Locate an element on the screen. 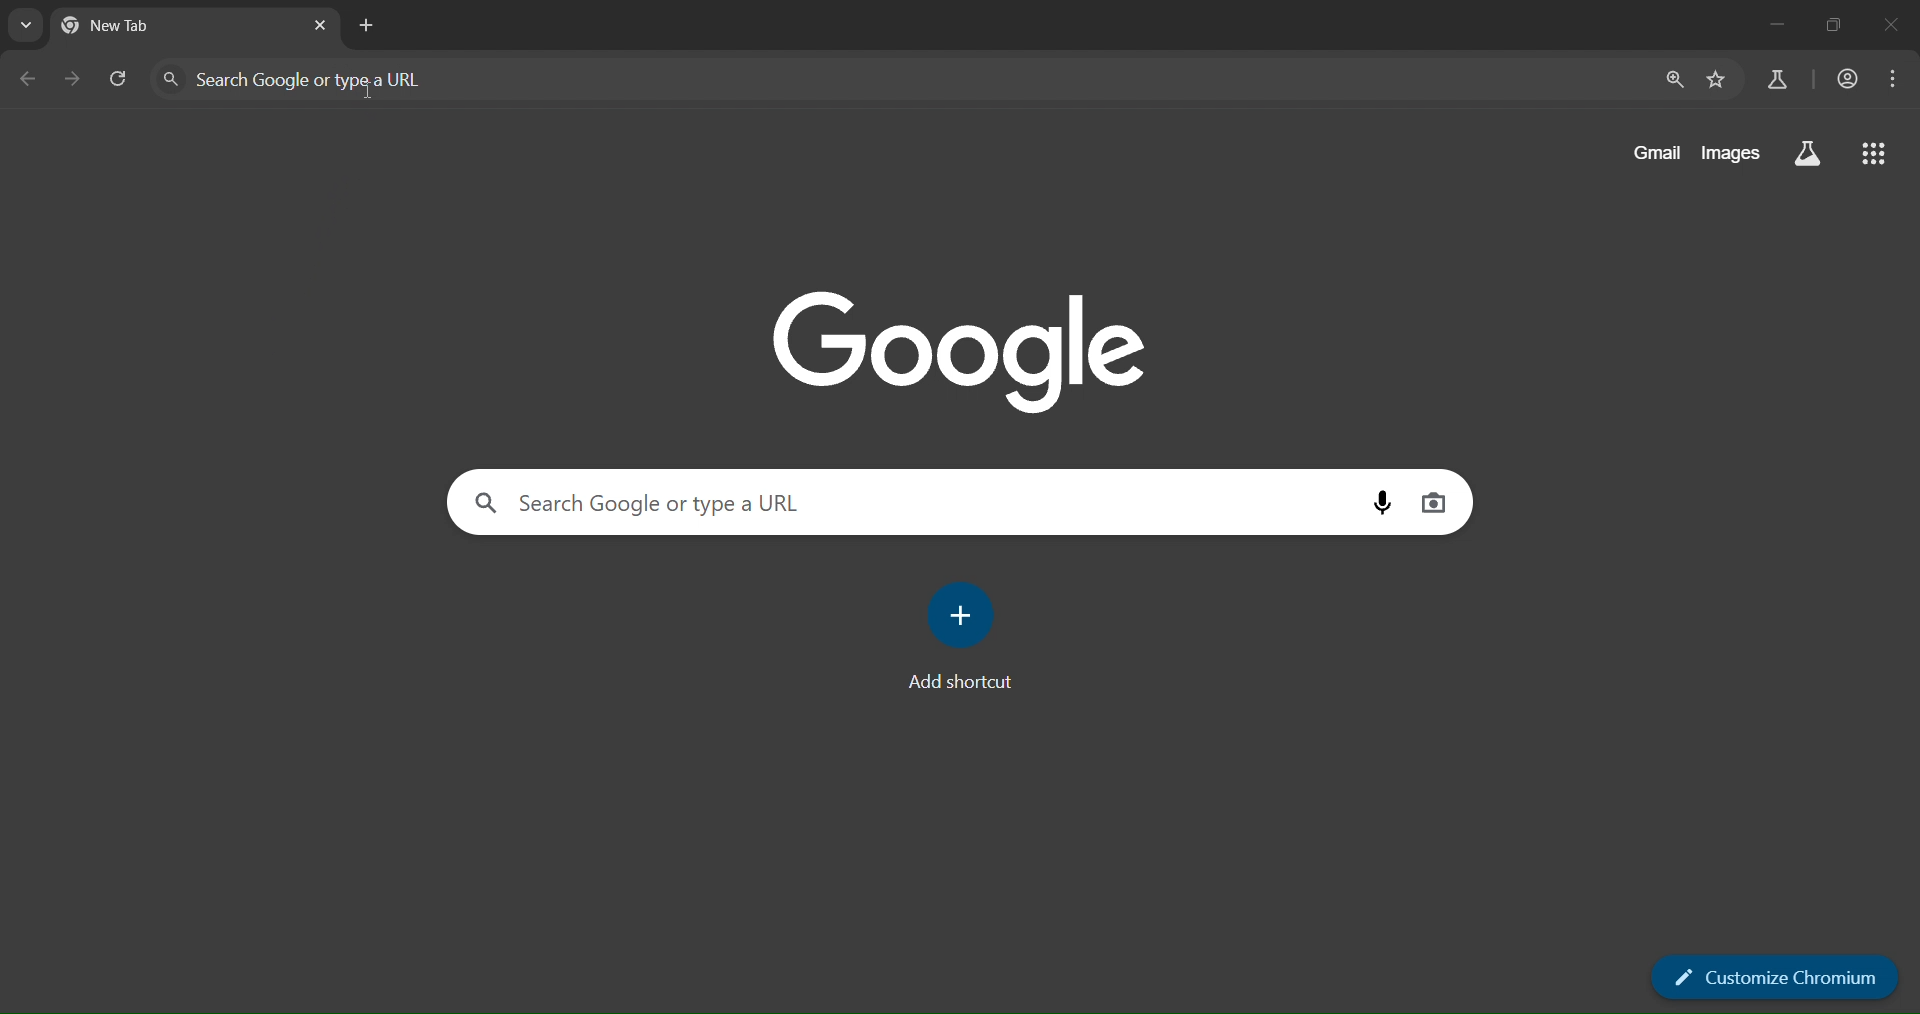 This screenshot has height=1014, width=1920. search labs is located at coordinates (1774, 77).